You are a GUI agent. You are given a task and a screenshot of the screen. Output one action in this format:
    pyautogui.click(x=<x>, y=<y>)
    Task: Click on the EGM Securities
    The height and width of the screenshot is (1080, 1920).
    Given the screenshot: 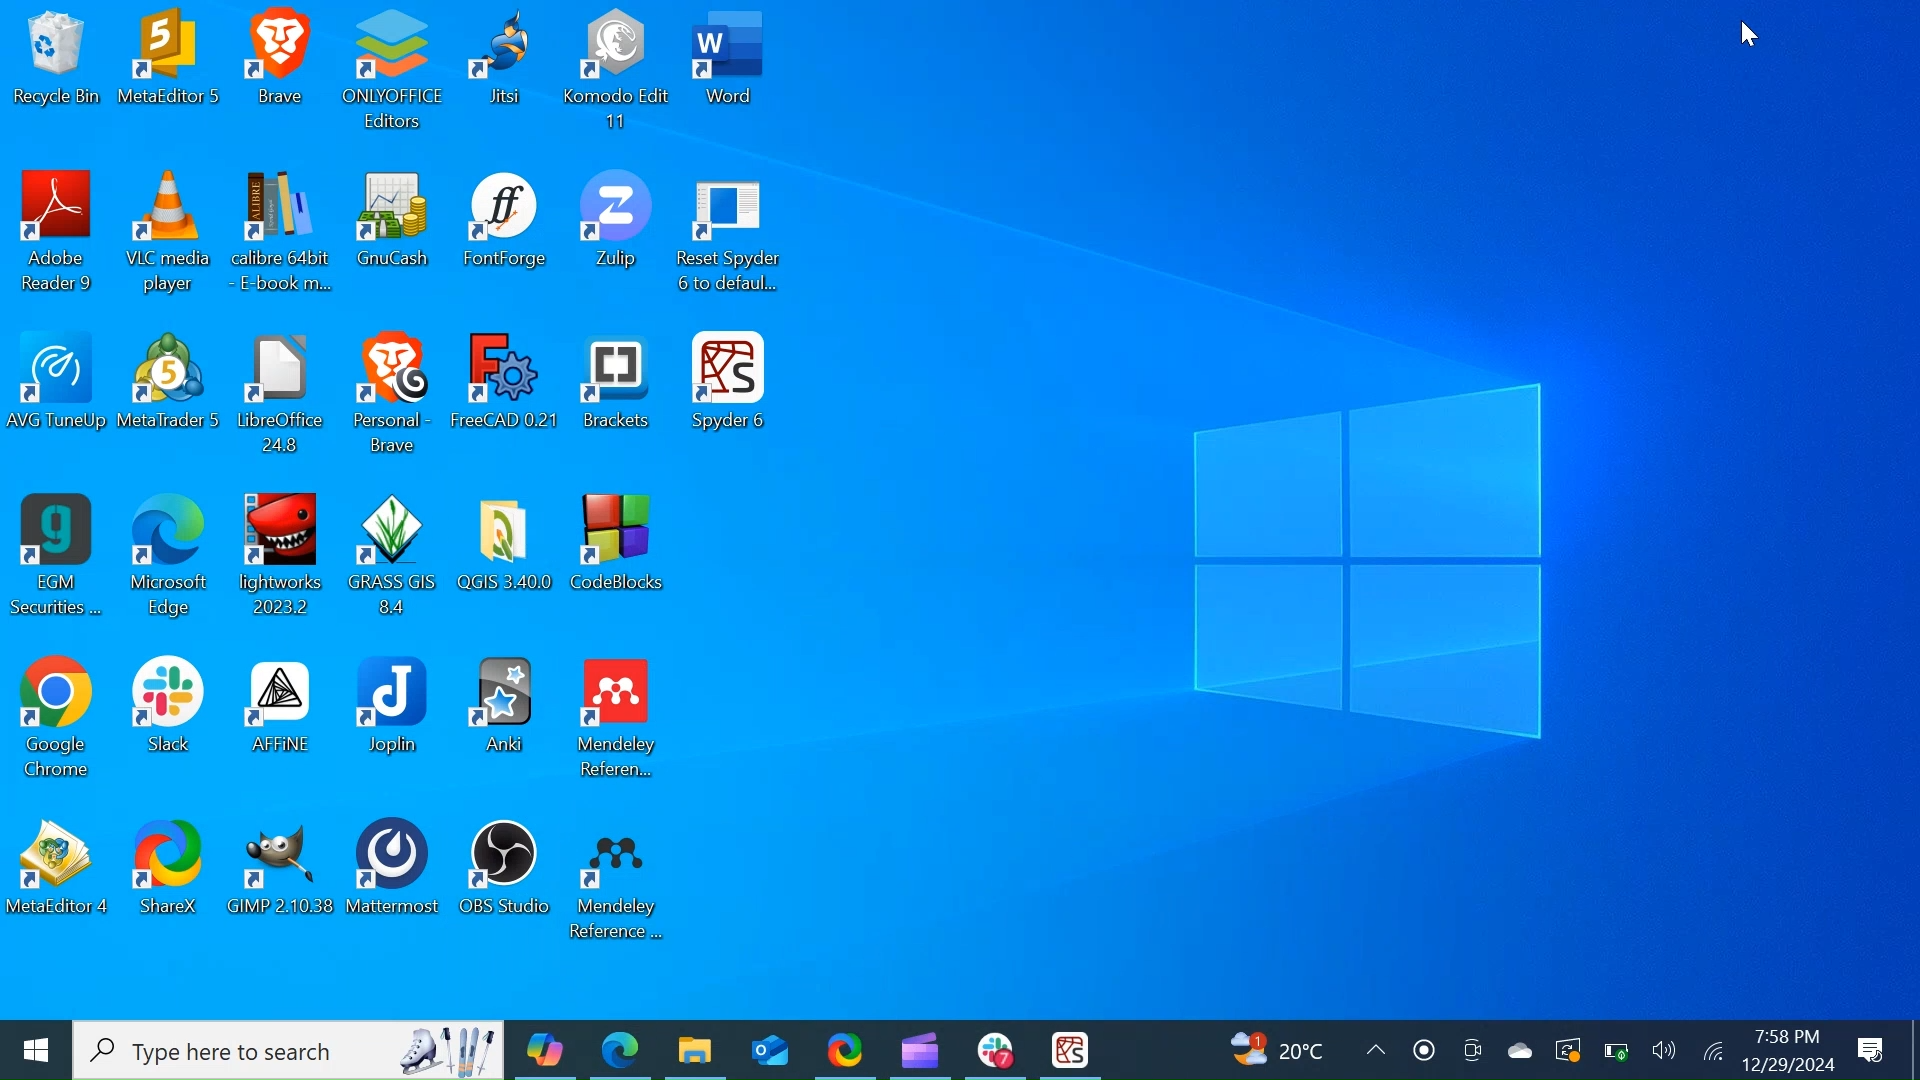 What is the action you would take?
    pyautogui.click(x=56, y=556)
    